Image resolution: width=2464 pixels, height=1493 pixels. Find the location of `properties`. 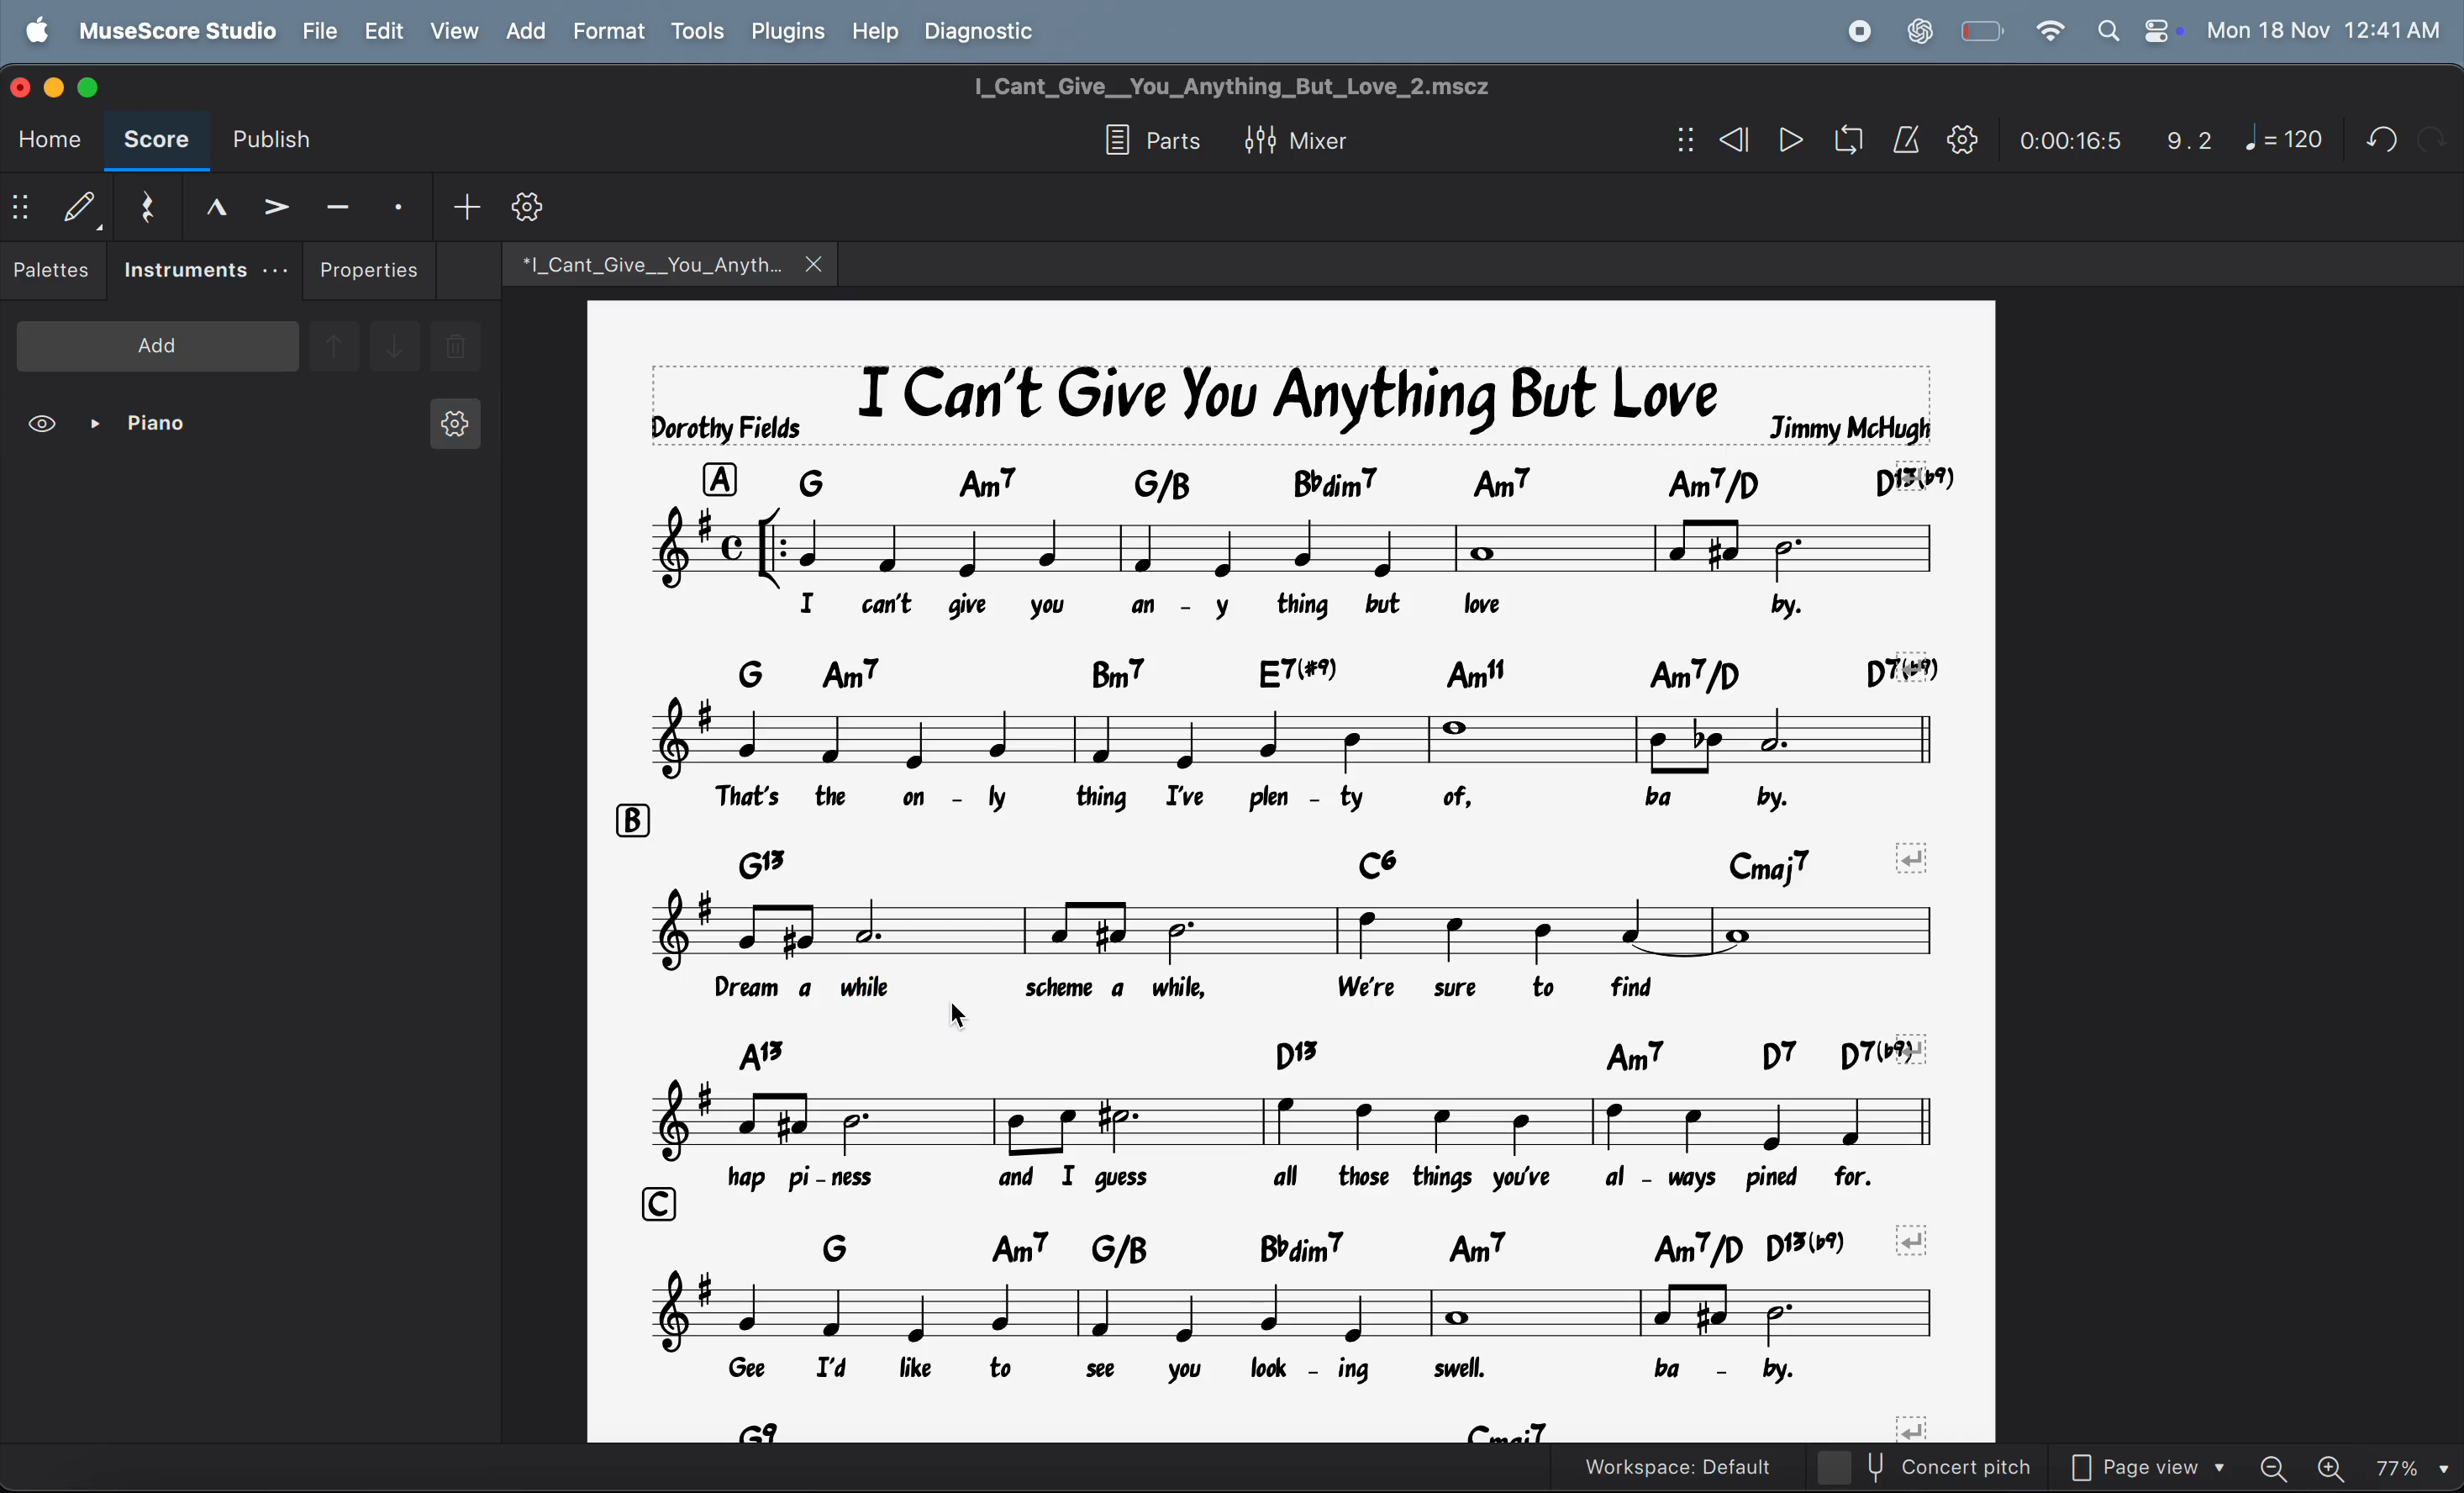

properties is located at coordinates (369, 267).